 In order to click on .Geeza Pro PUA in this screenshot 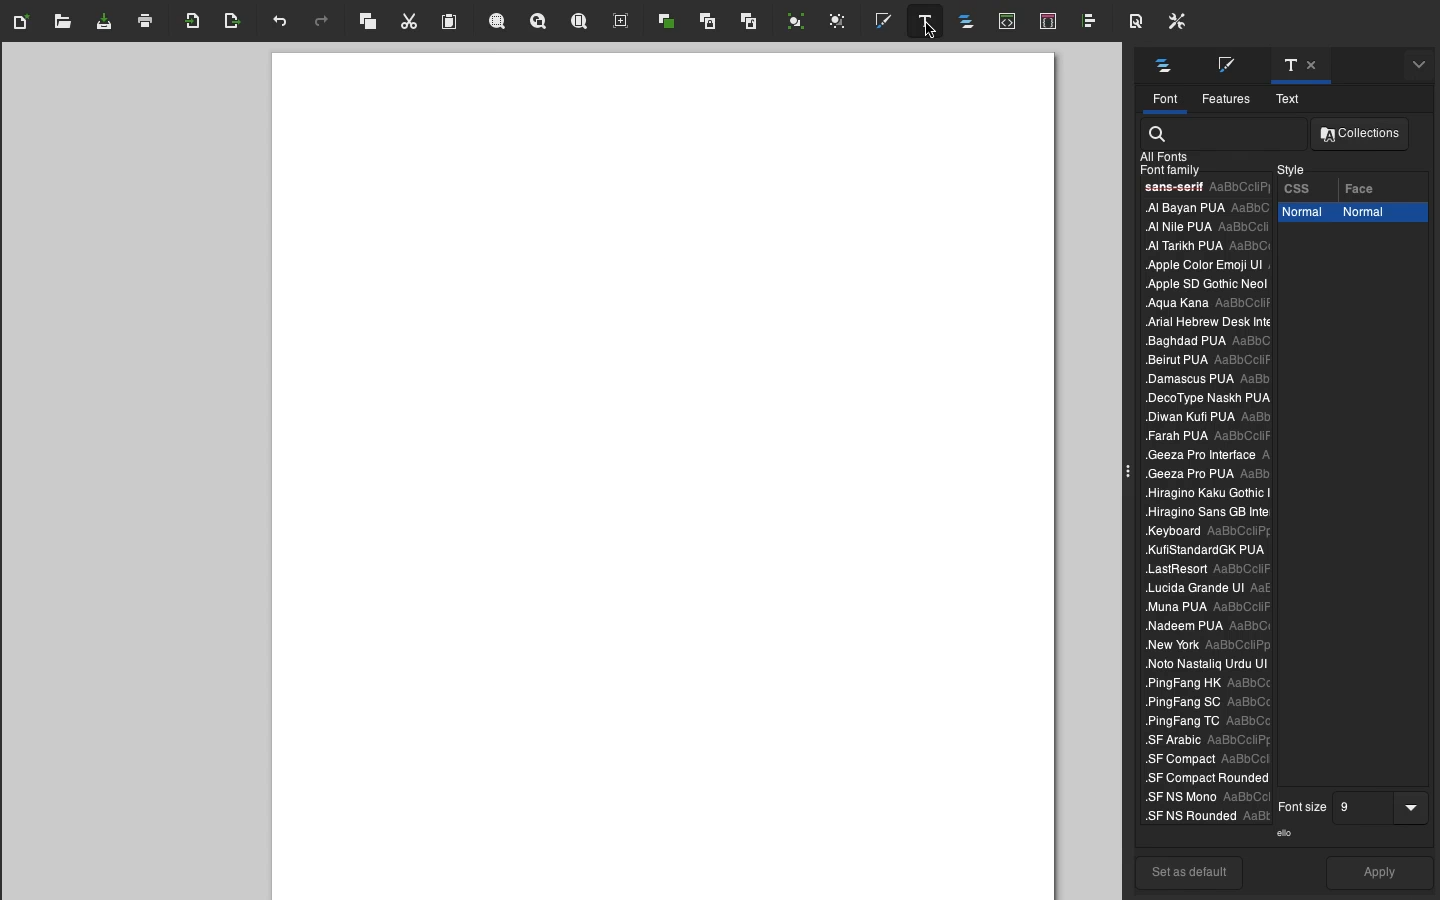, I will do `click(1208, 476)`.